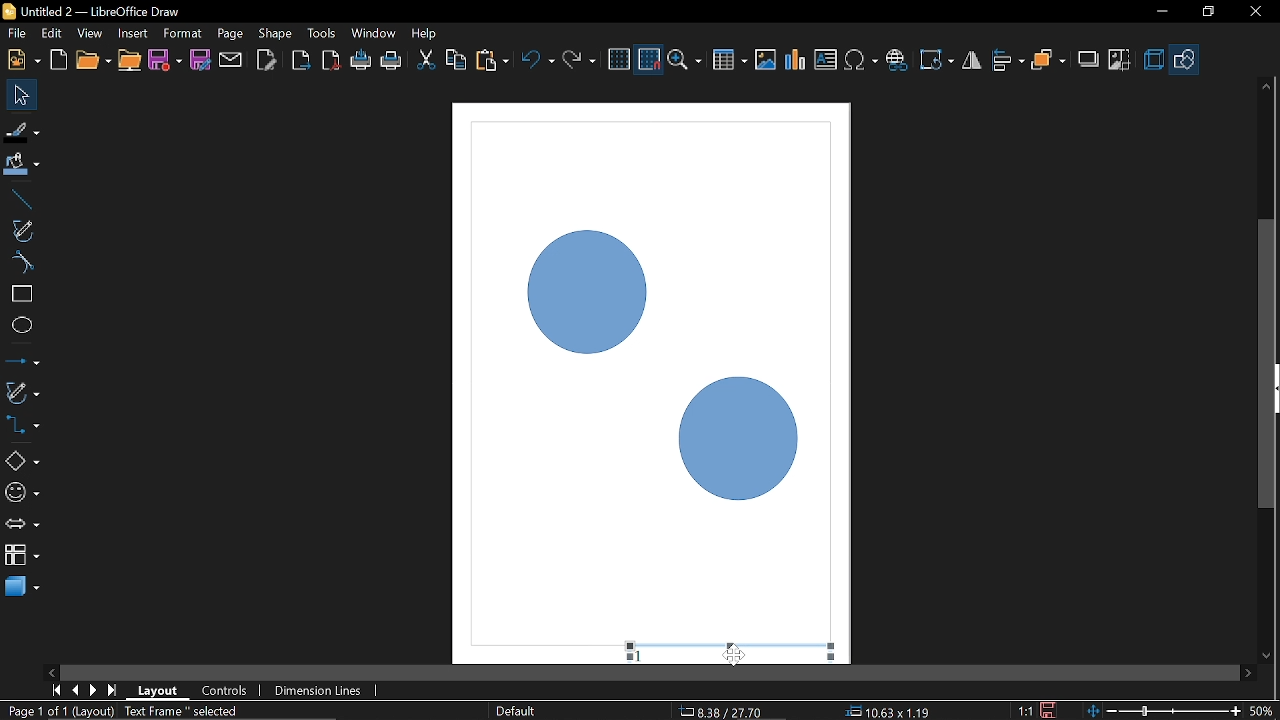 This screenshot has height=720, width=1280. Describe the element at coordinates (130, 61) in the screenshot. I see `Open remote file` at that location.